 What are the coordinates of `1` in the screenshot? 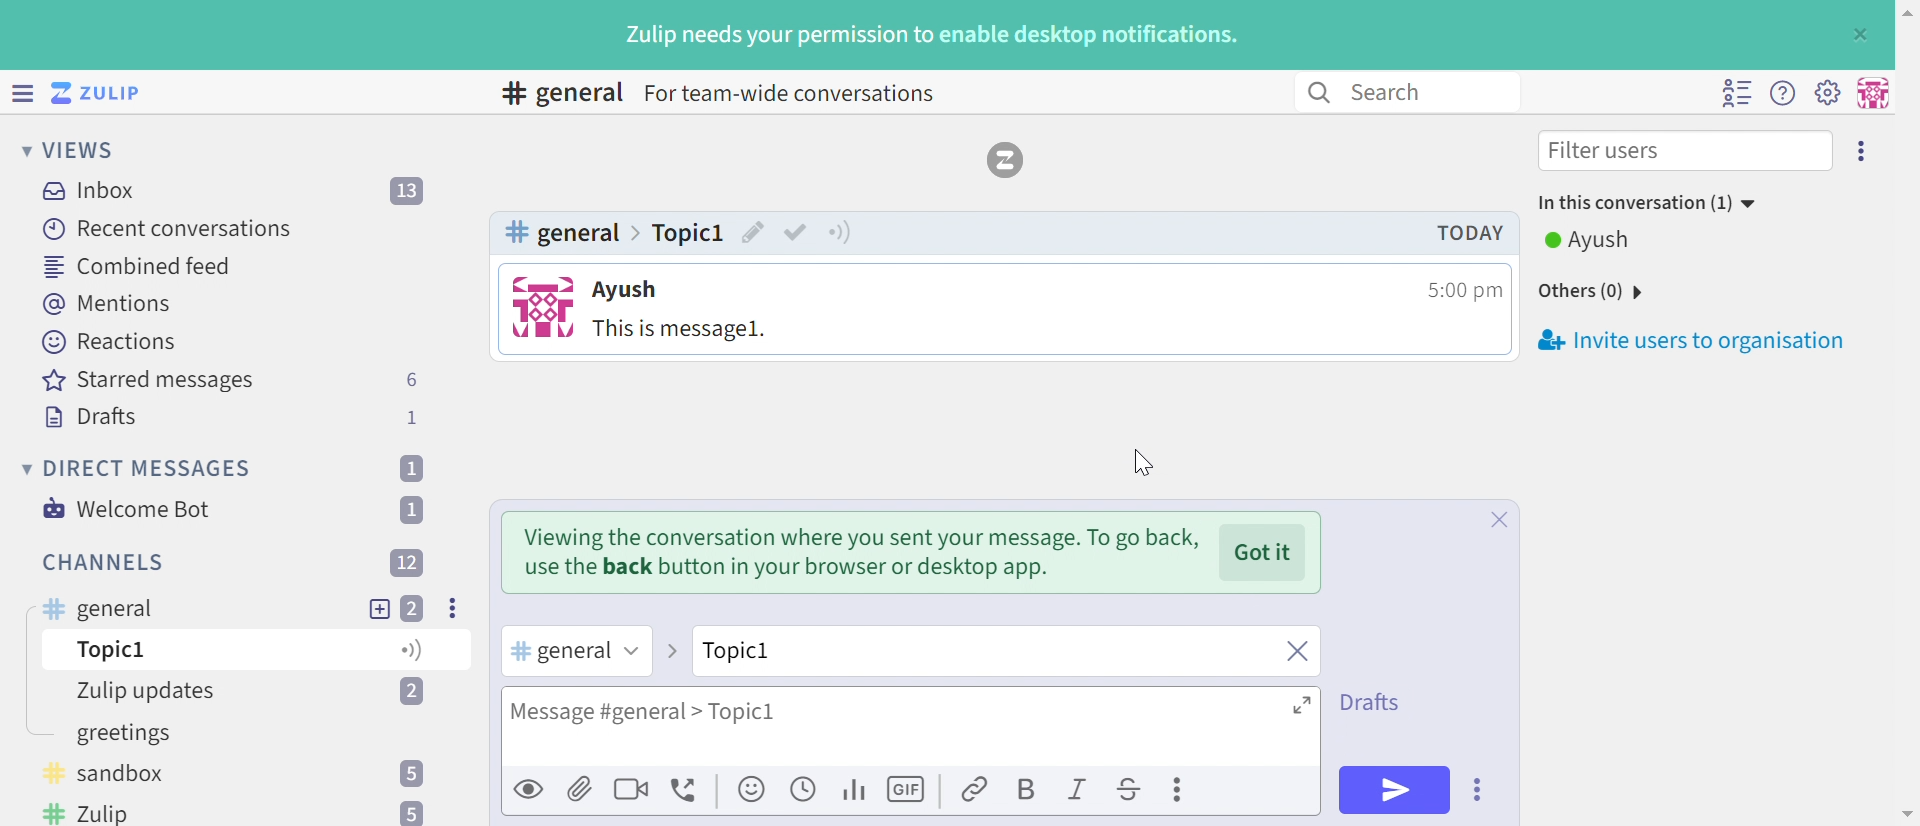 It's located at (410, 468).